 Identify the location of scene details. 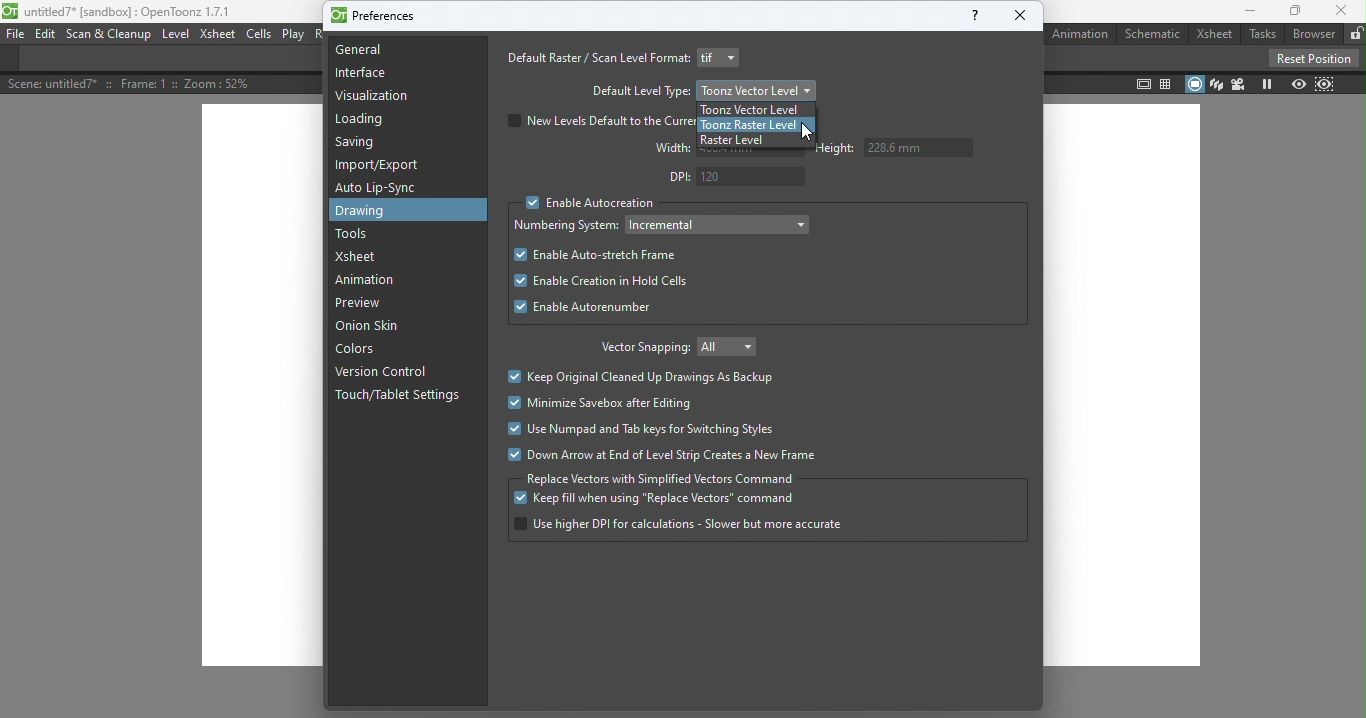
(141, 85).